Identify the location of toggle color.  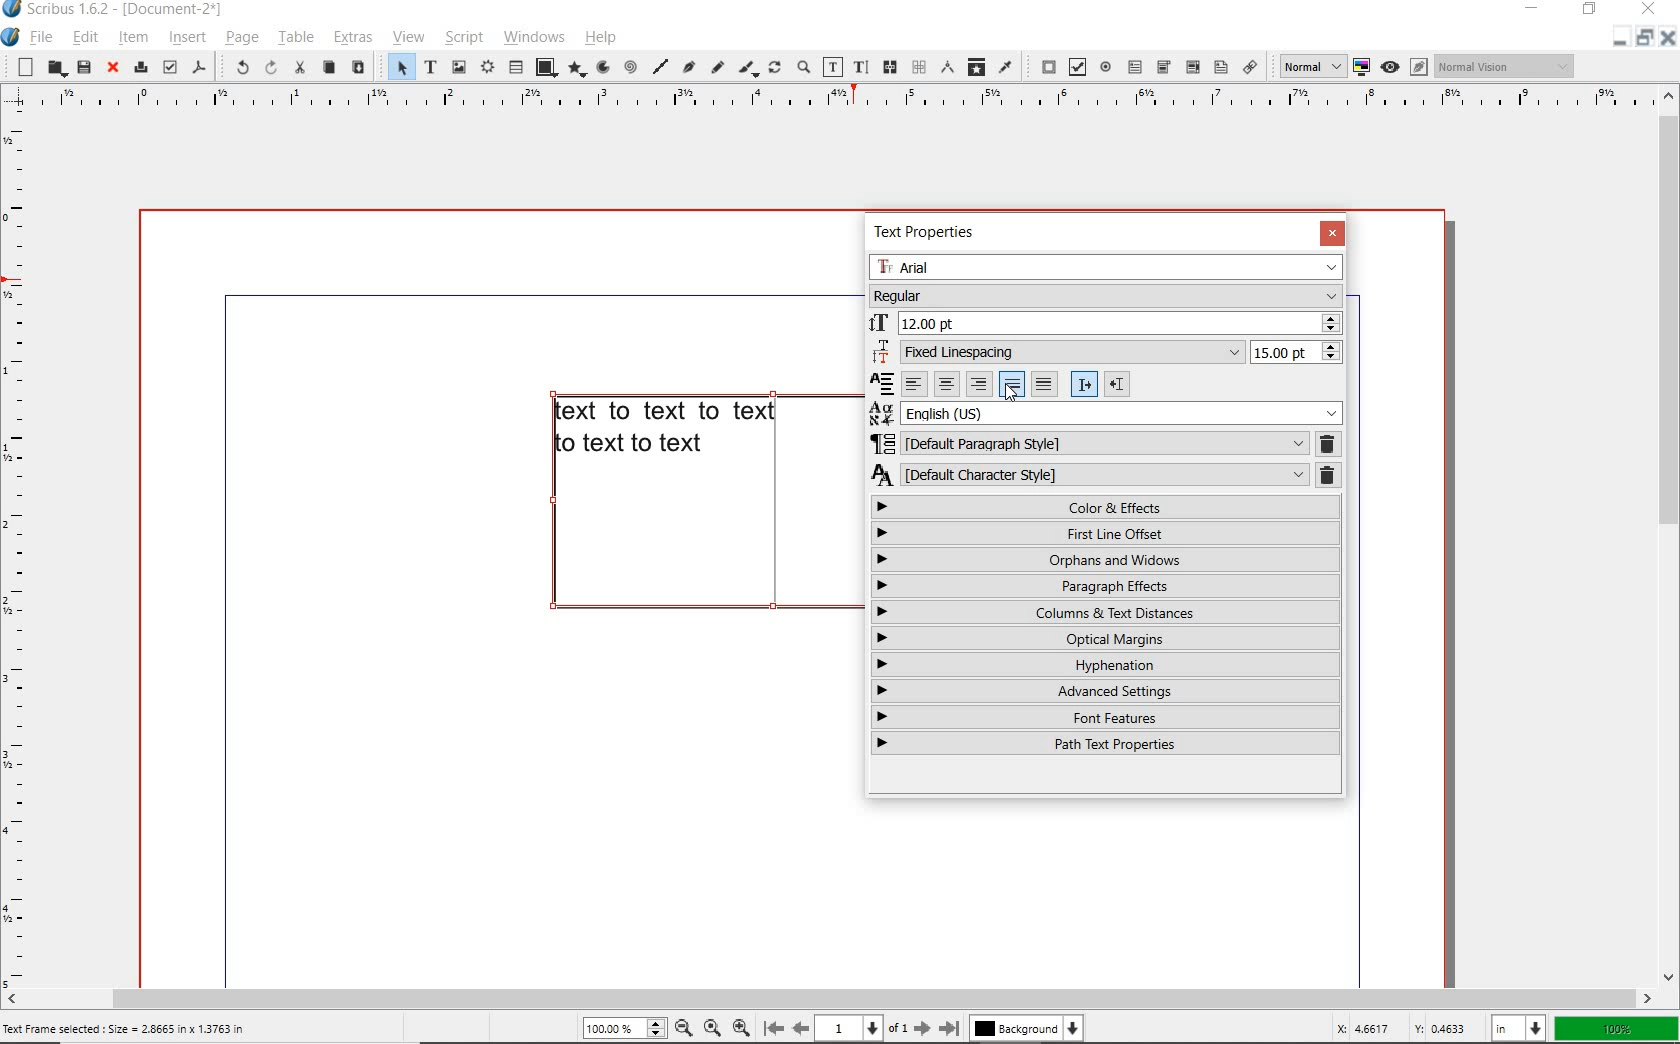
(1362, 67).